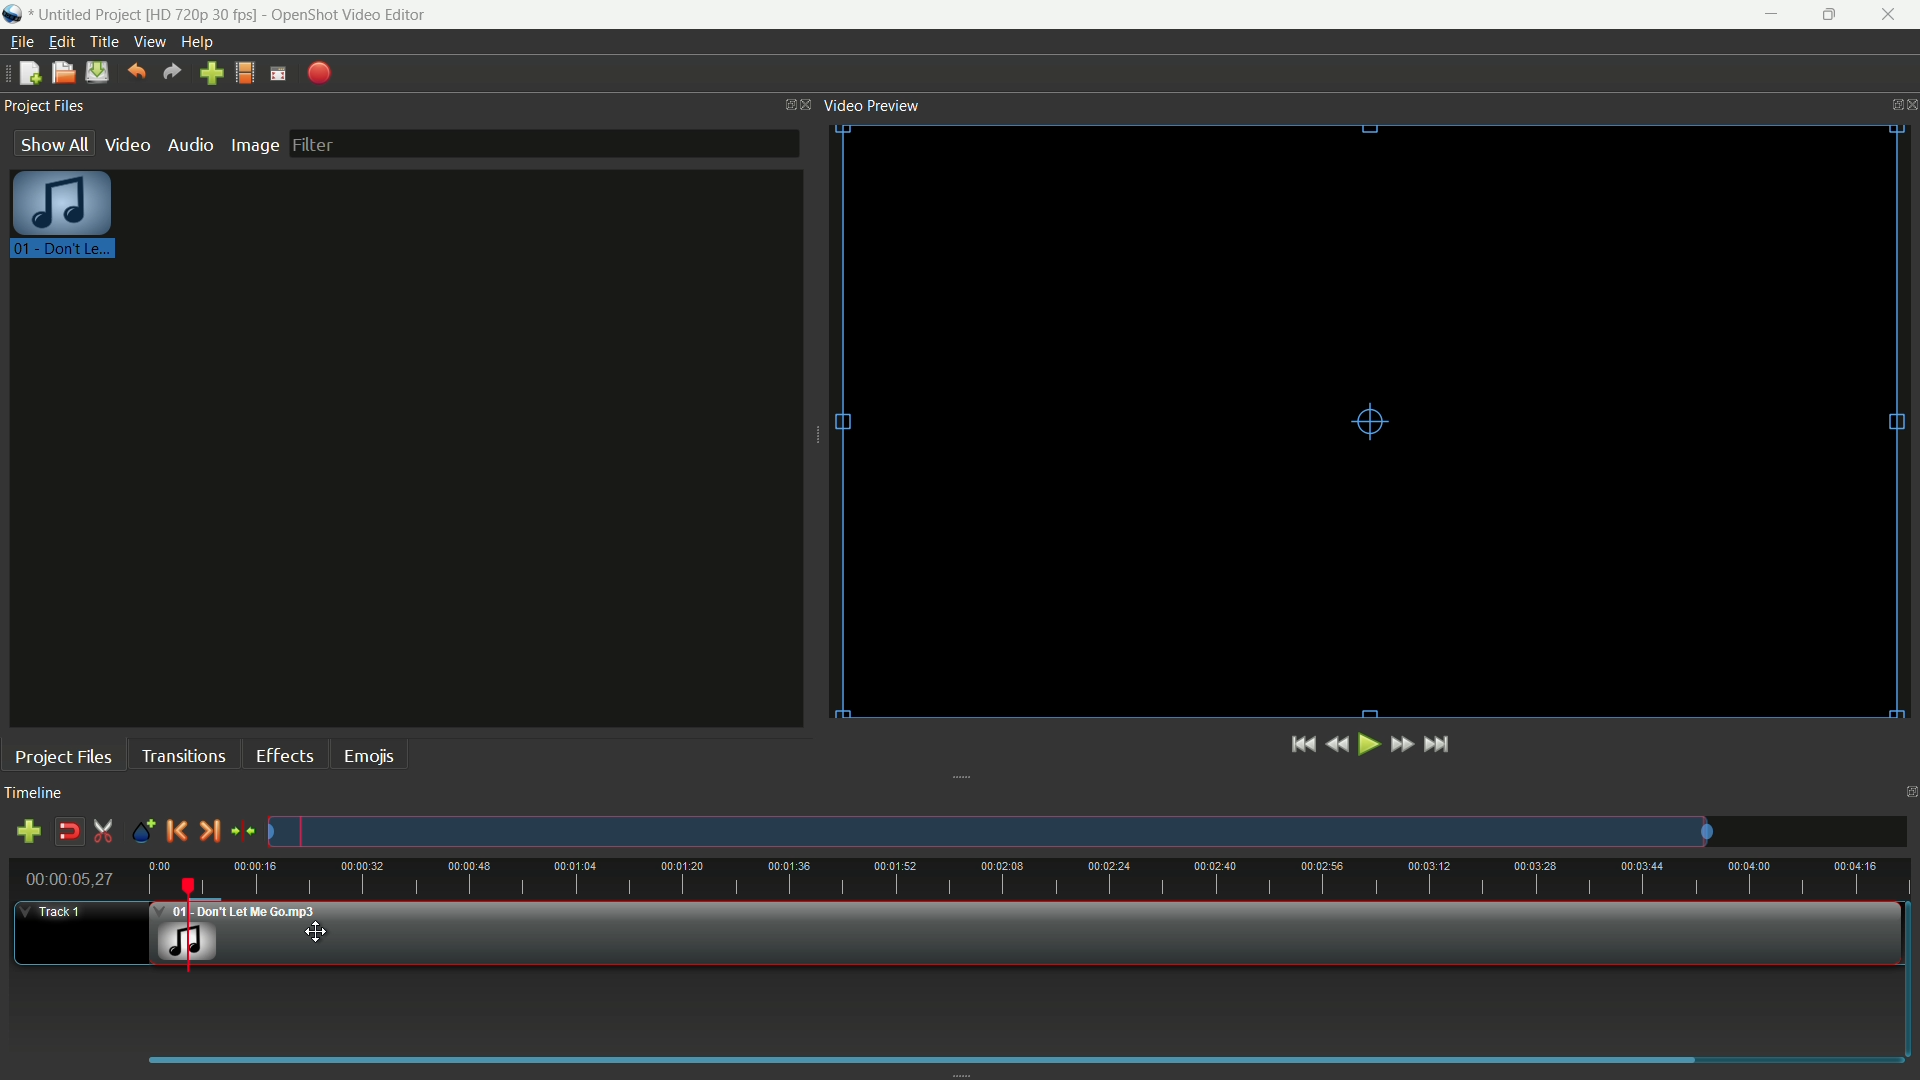  I want to click on time, so click(1029, 878).